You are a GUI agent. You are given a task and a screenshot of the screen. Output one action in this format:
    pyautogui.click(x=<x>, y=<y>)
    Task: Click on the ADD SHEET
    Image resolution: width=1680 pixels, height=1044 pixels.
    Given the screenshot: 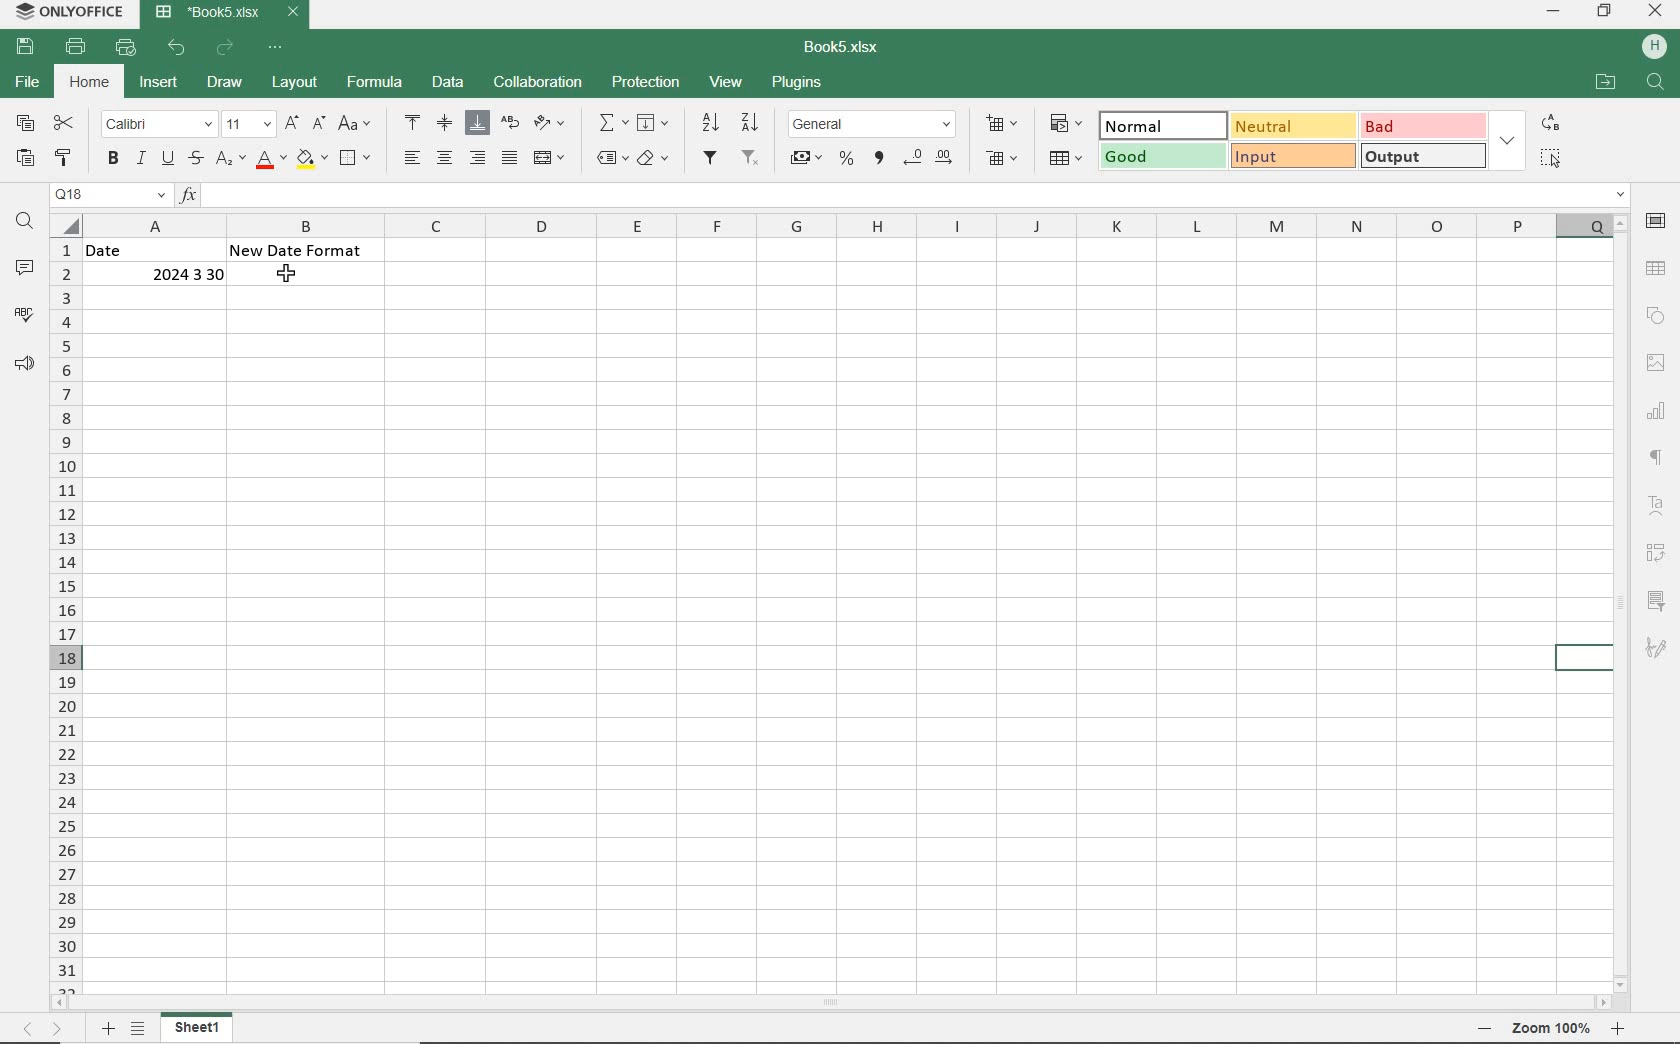 What is the action you would take?
    pyautogui.click(x=108, y=1029)
    